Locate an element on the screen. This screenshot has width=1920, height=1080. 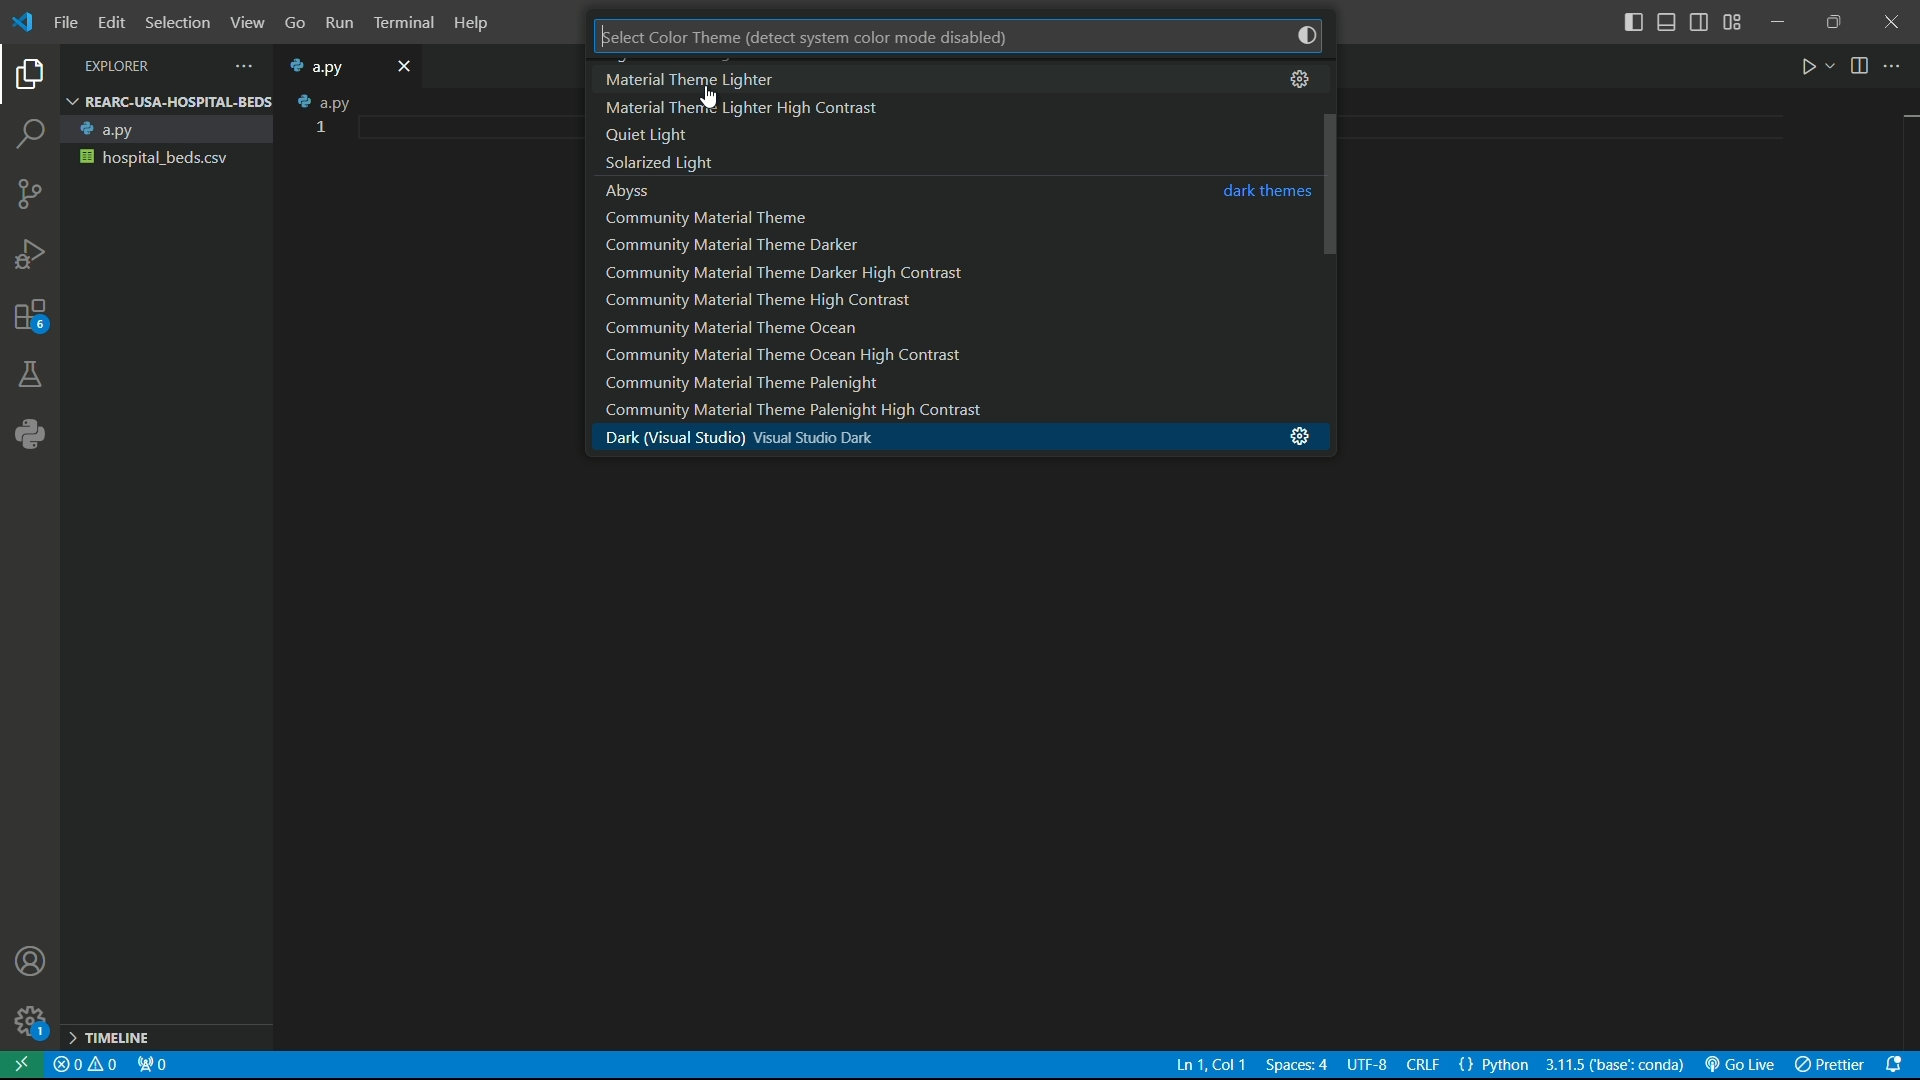
run menu is located at coordinates (337, 24).